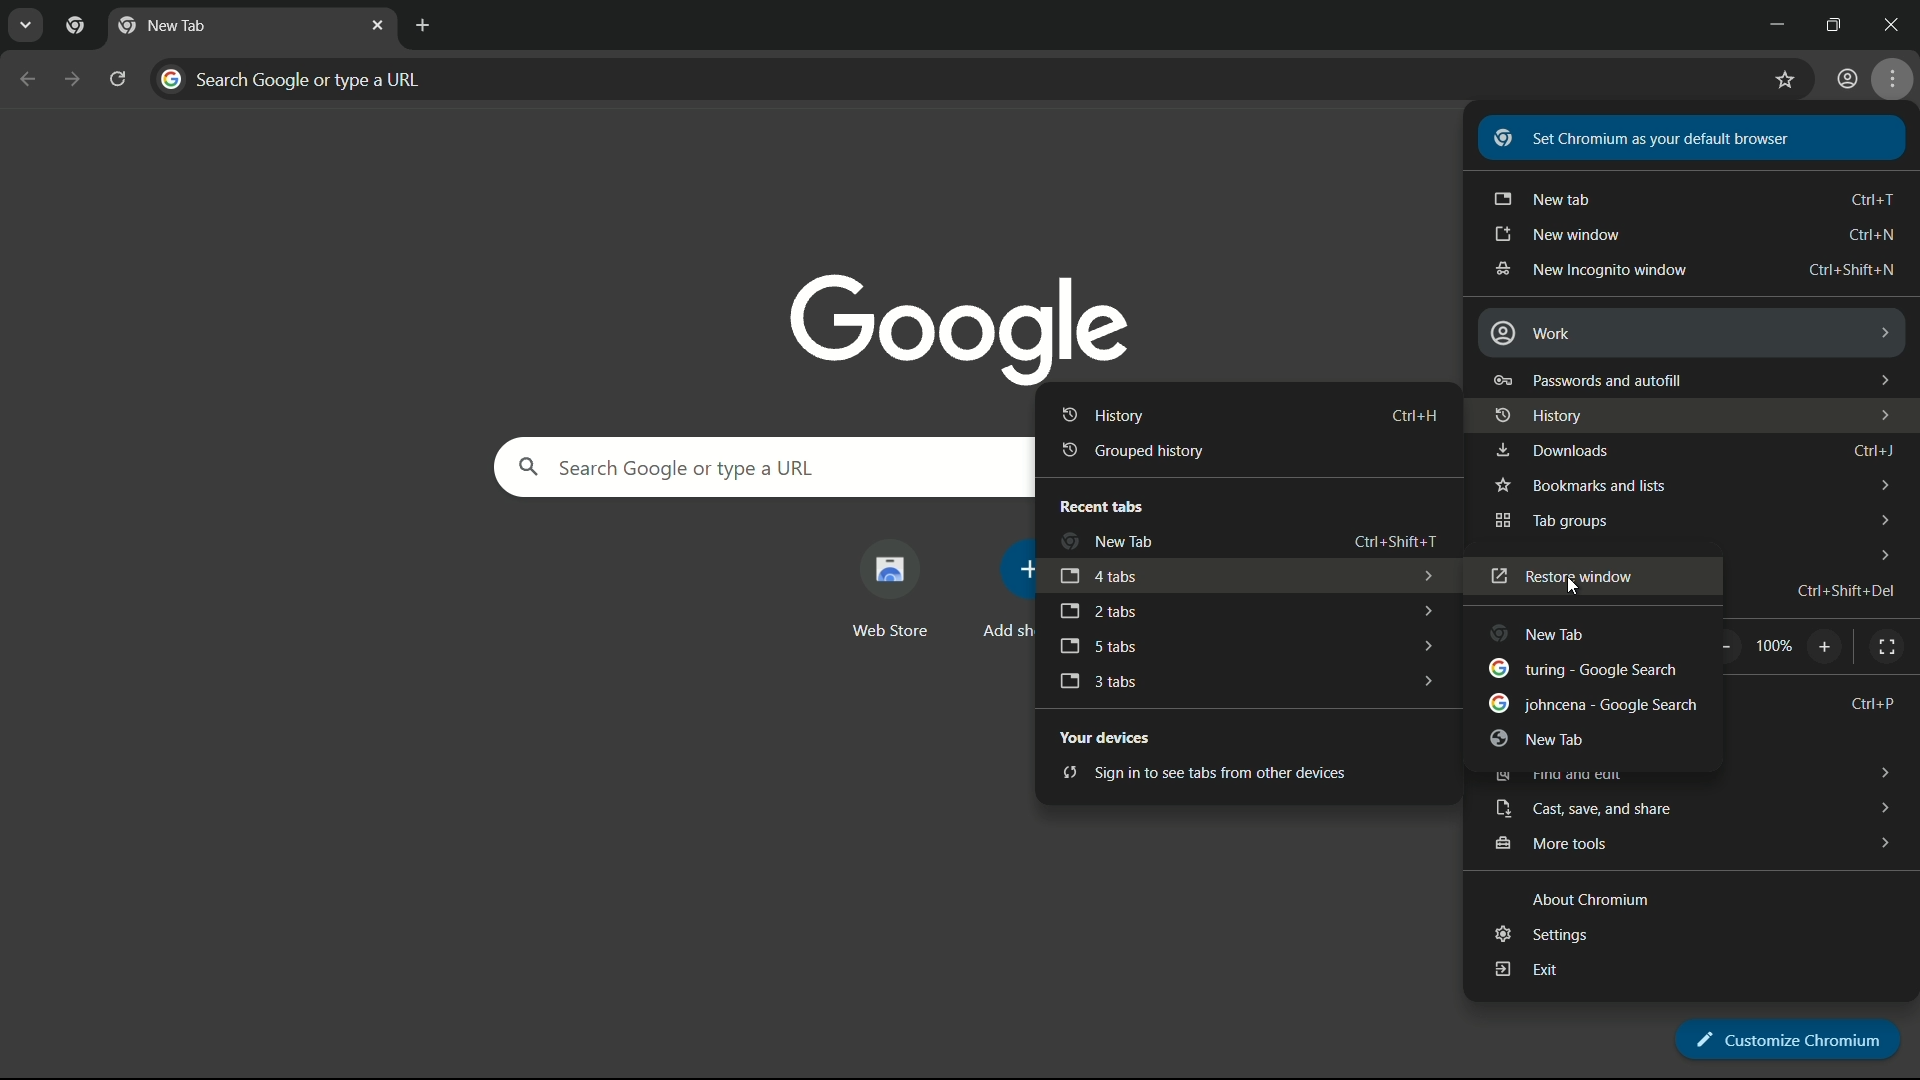 The width and height of the screenshot is (1920, 1080). I want to click on dropdown arrows, so click(1883, 552).